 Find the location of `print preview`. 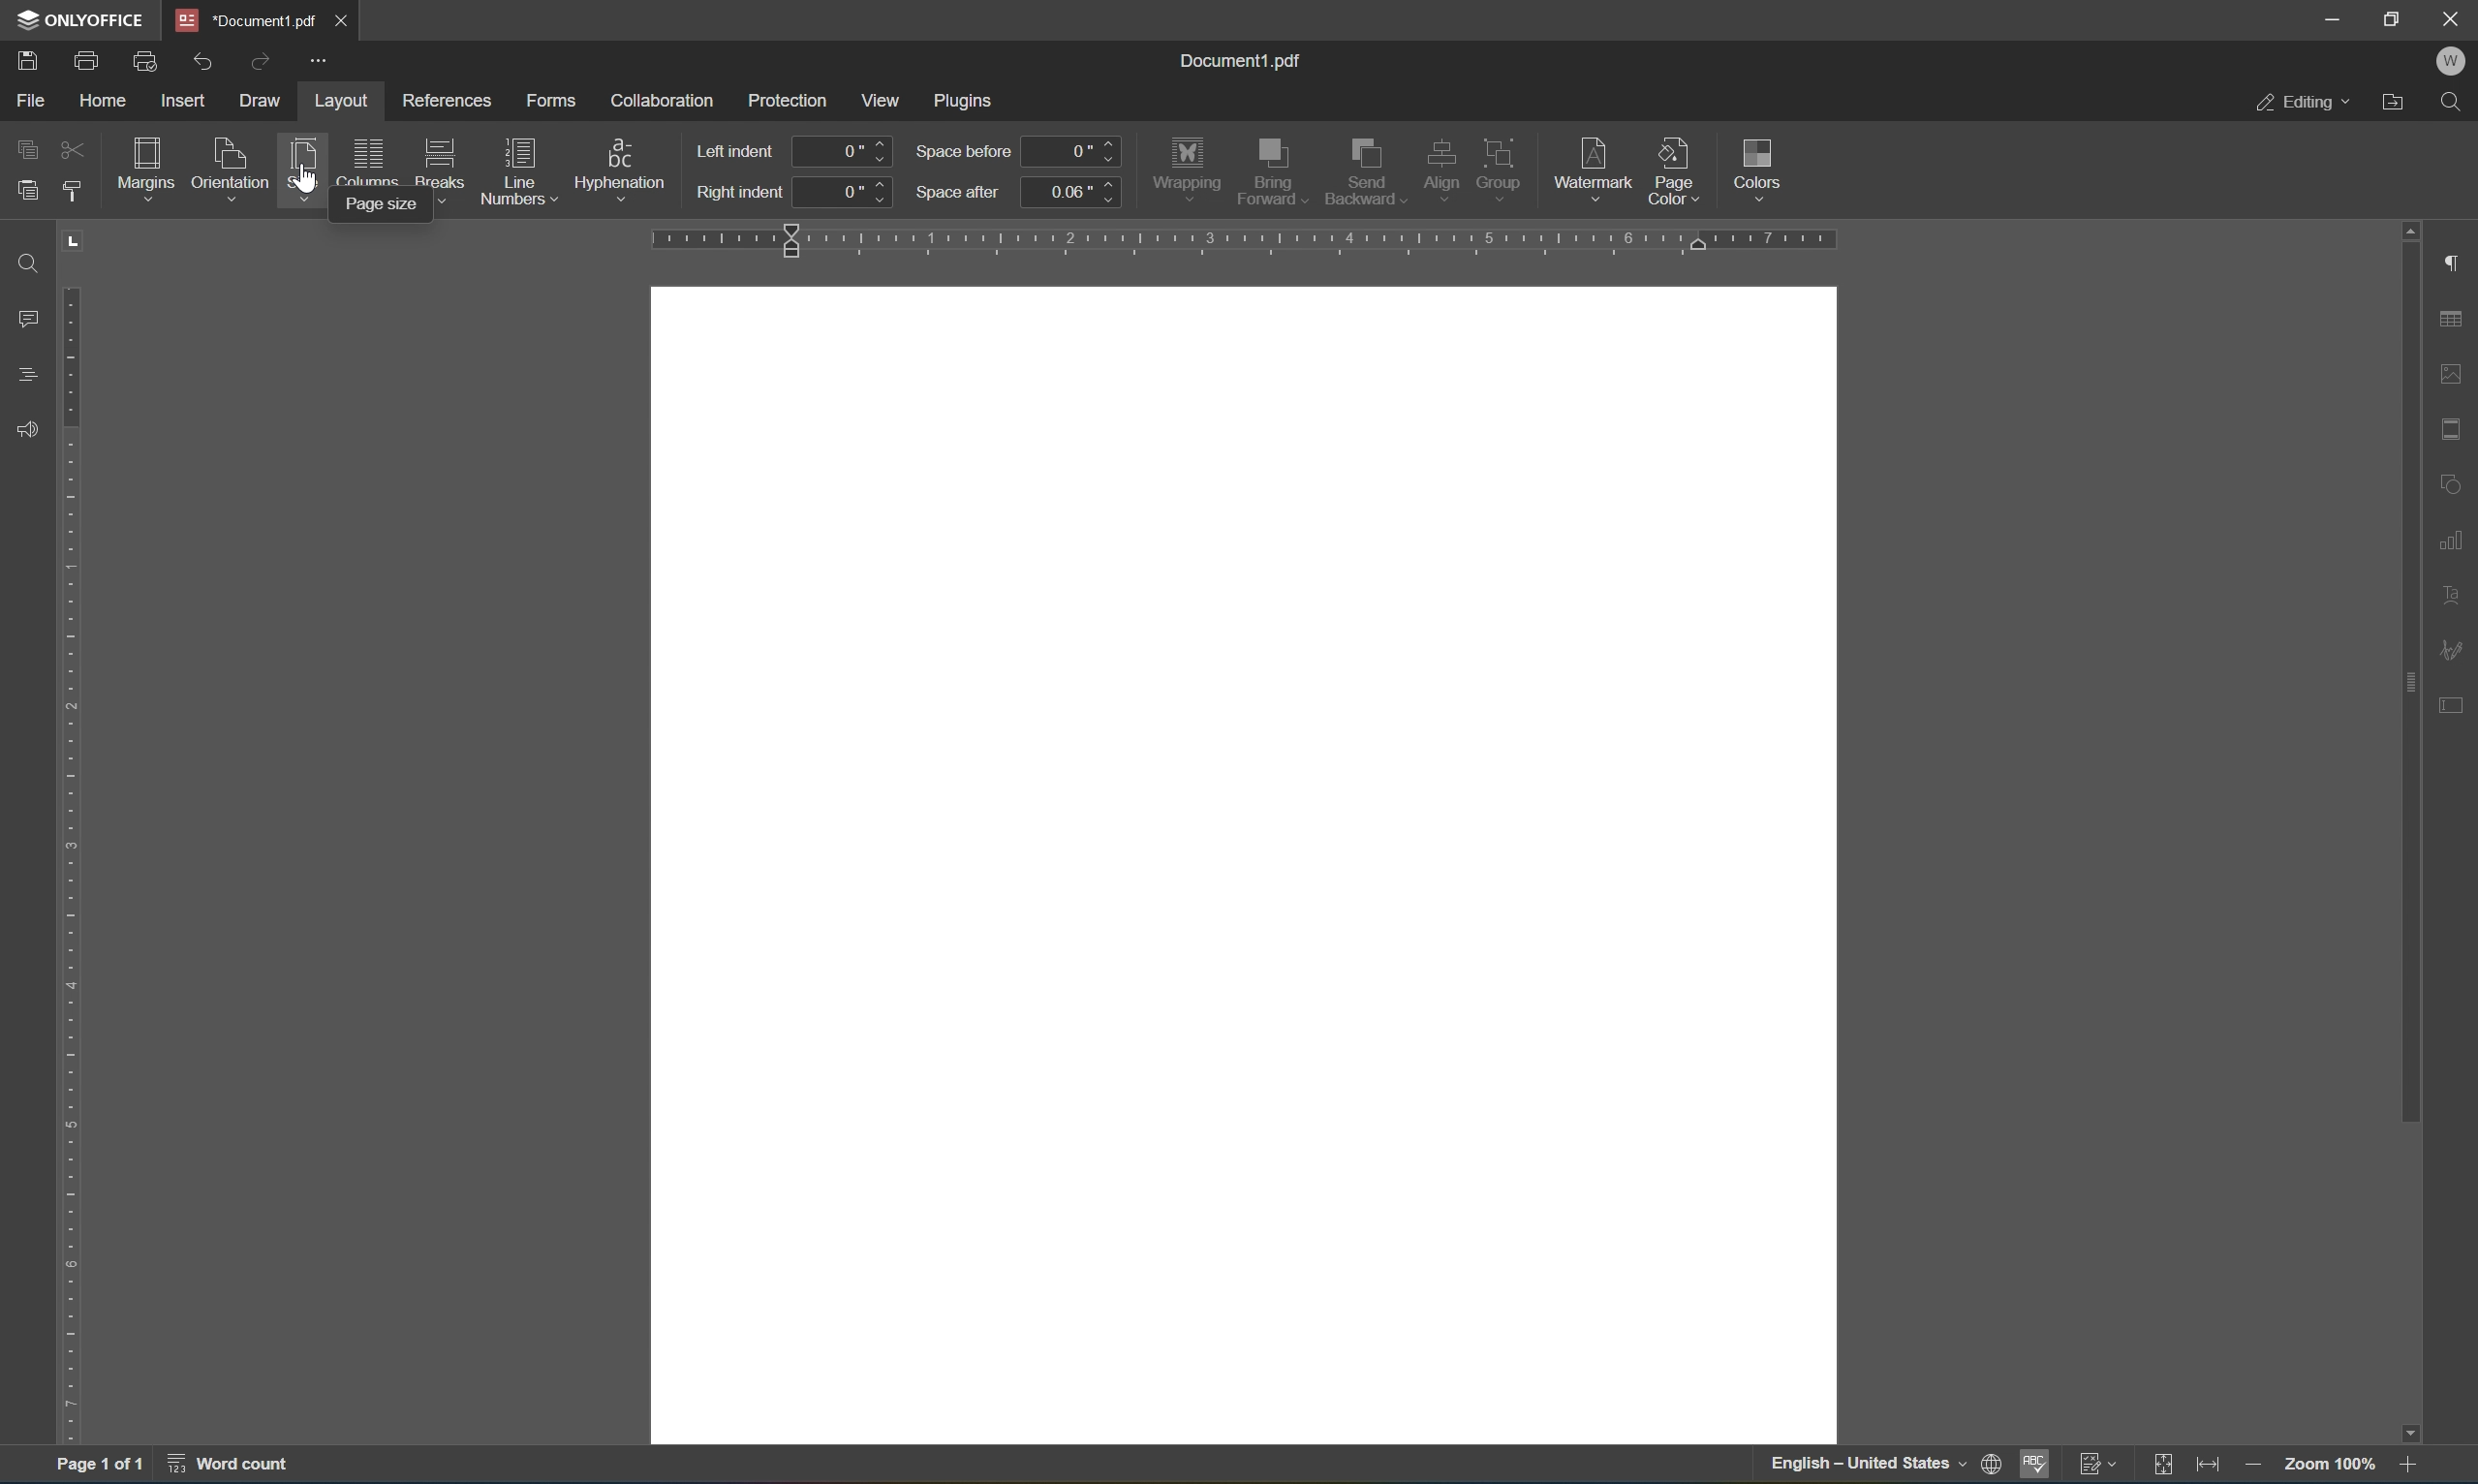

print preview is located at coordinates (146, 59).